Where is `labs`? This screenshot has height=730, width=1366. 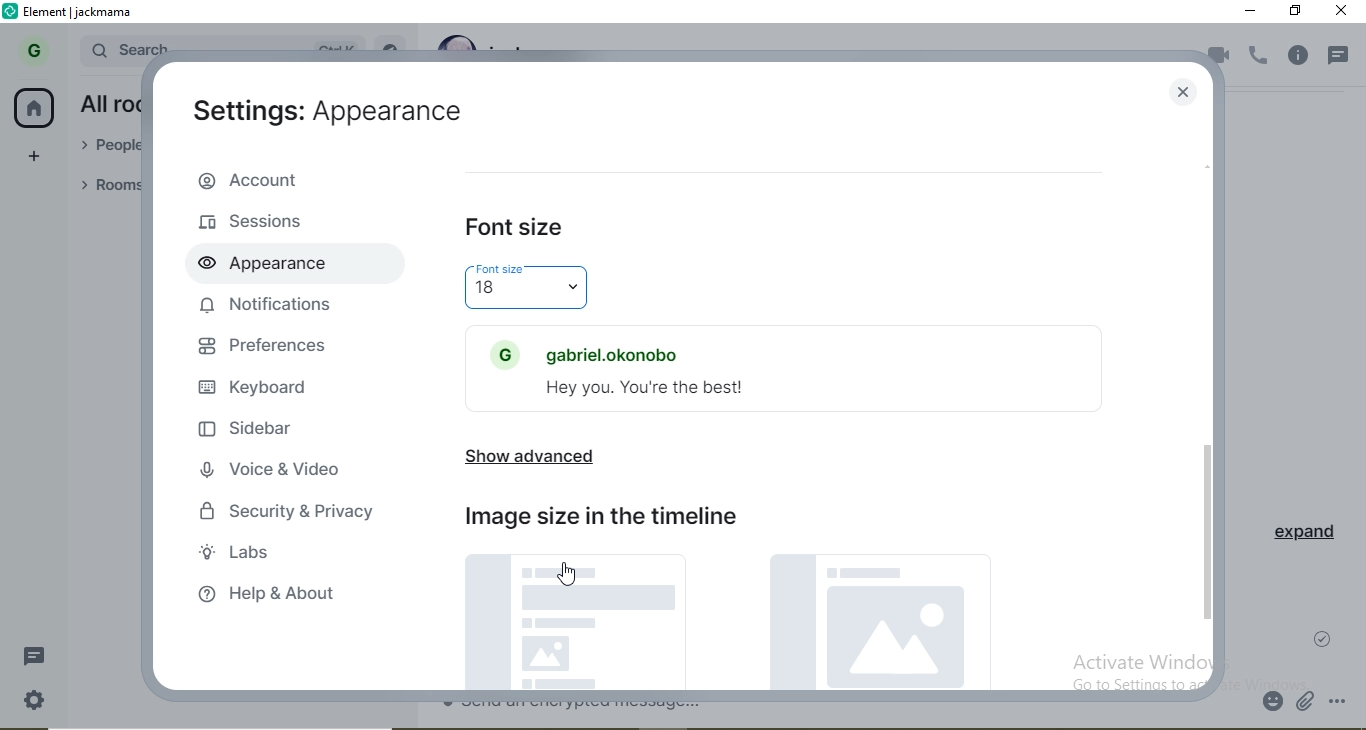 labs is located at coordinates (238, 543).